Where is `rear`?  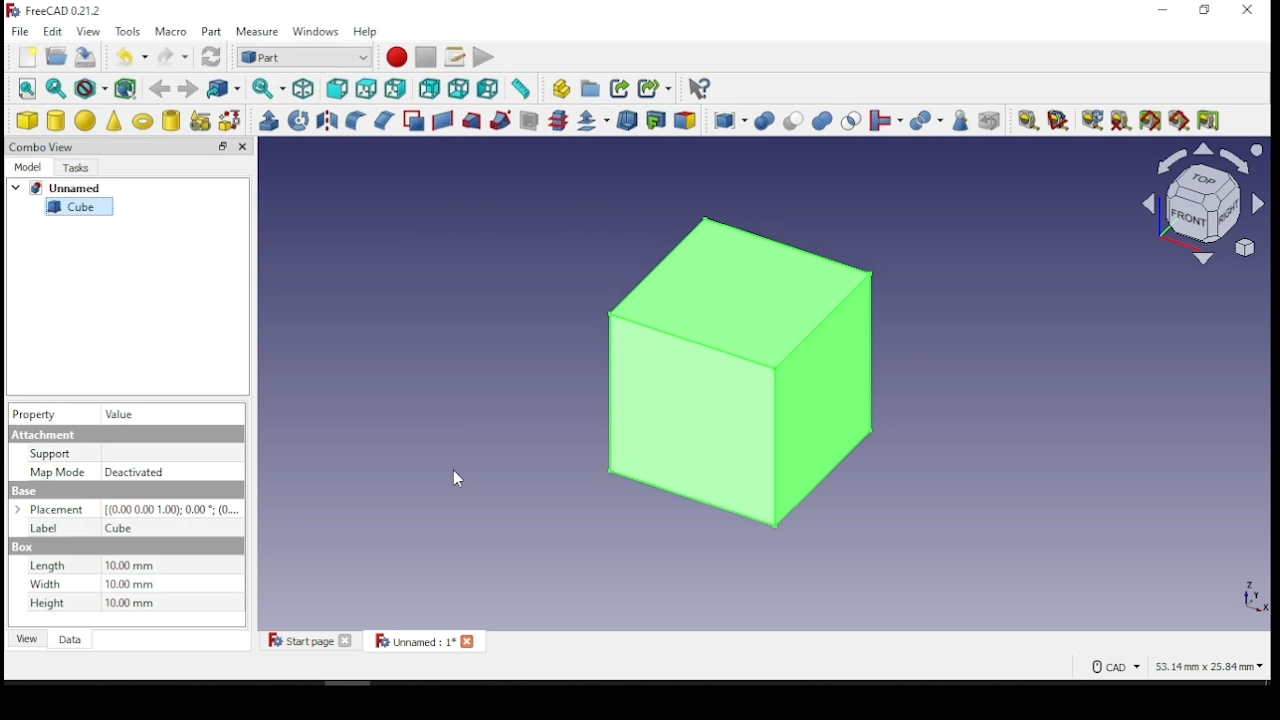
rear is located at coordinates (429, 89).